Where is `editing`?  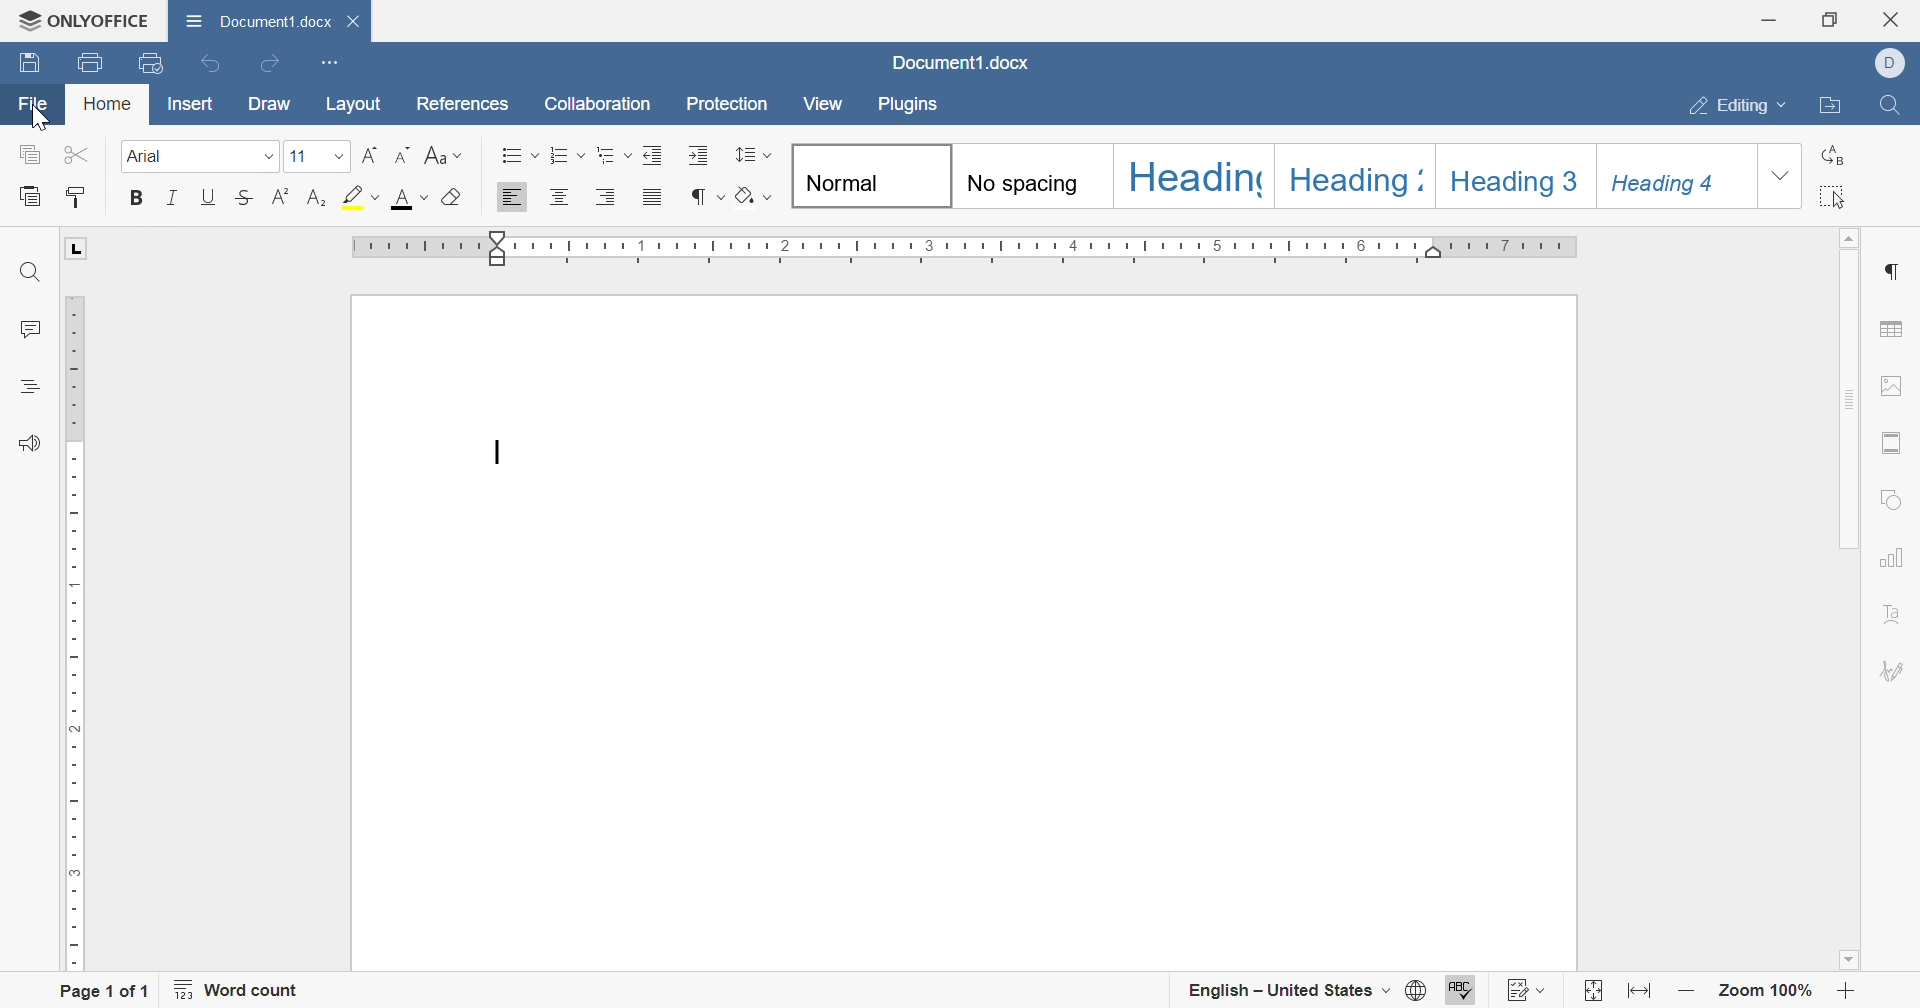 editing is located at coordinates (1739, 109).